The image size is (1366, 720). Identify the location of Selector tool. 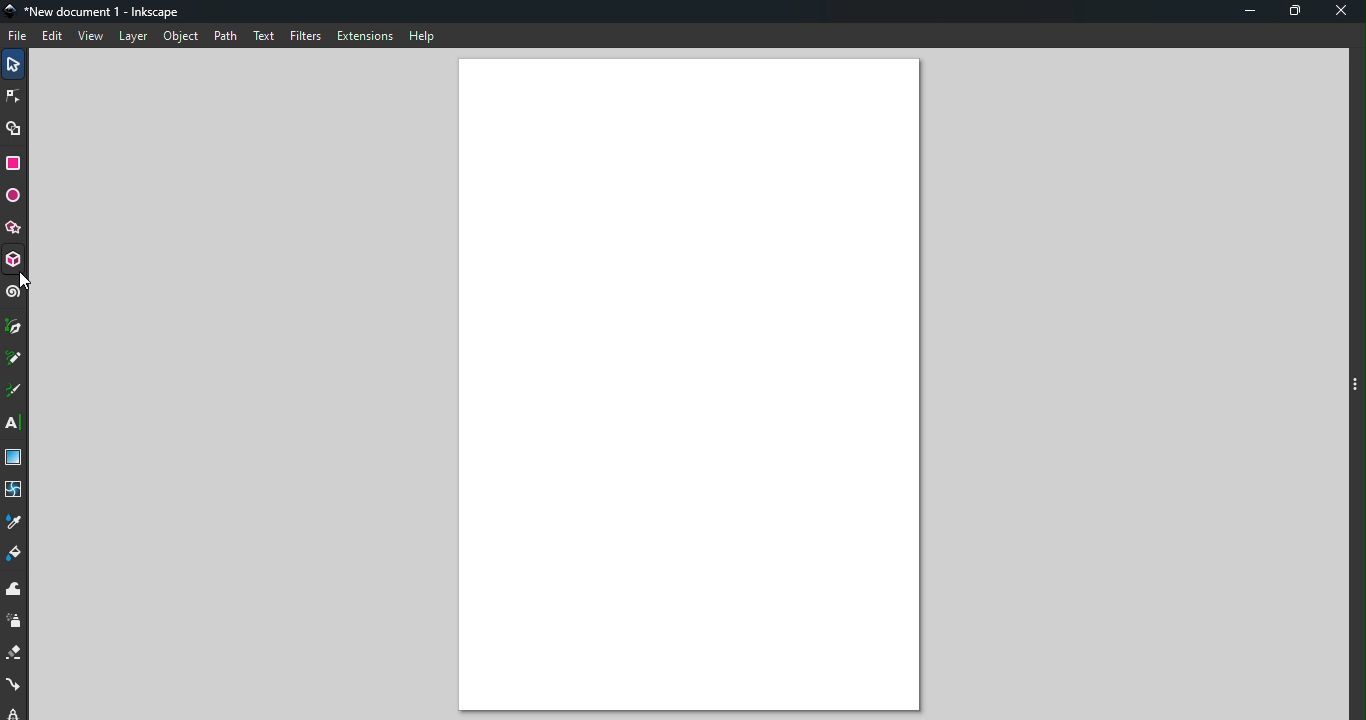
(16, 64).